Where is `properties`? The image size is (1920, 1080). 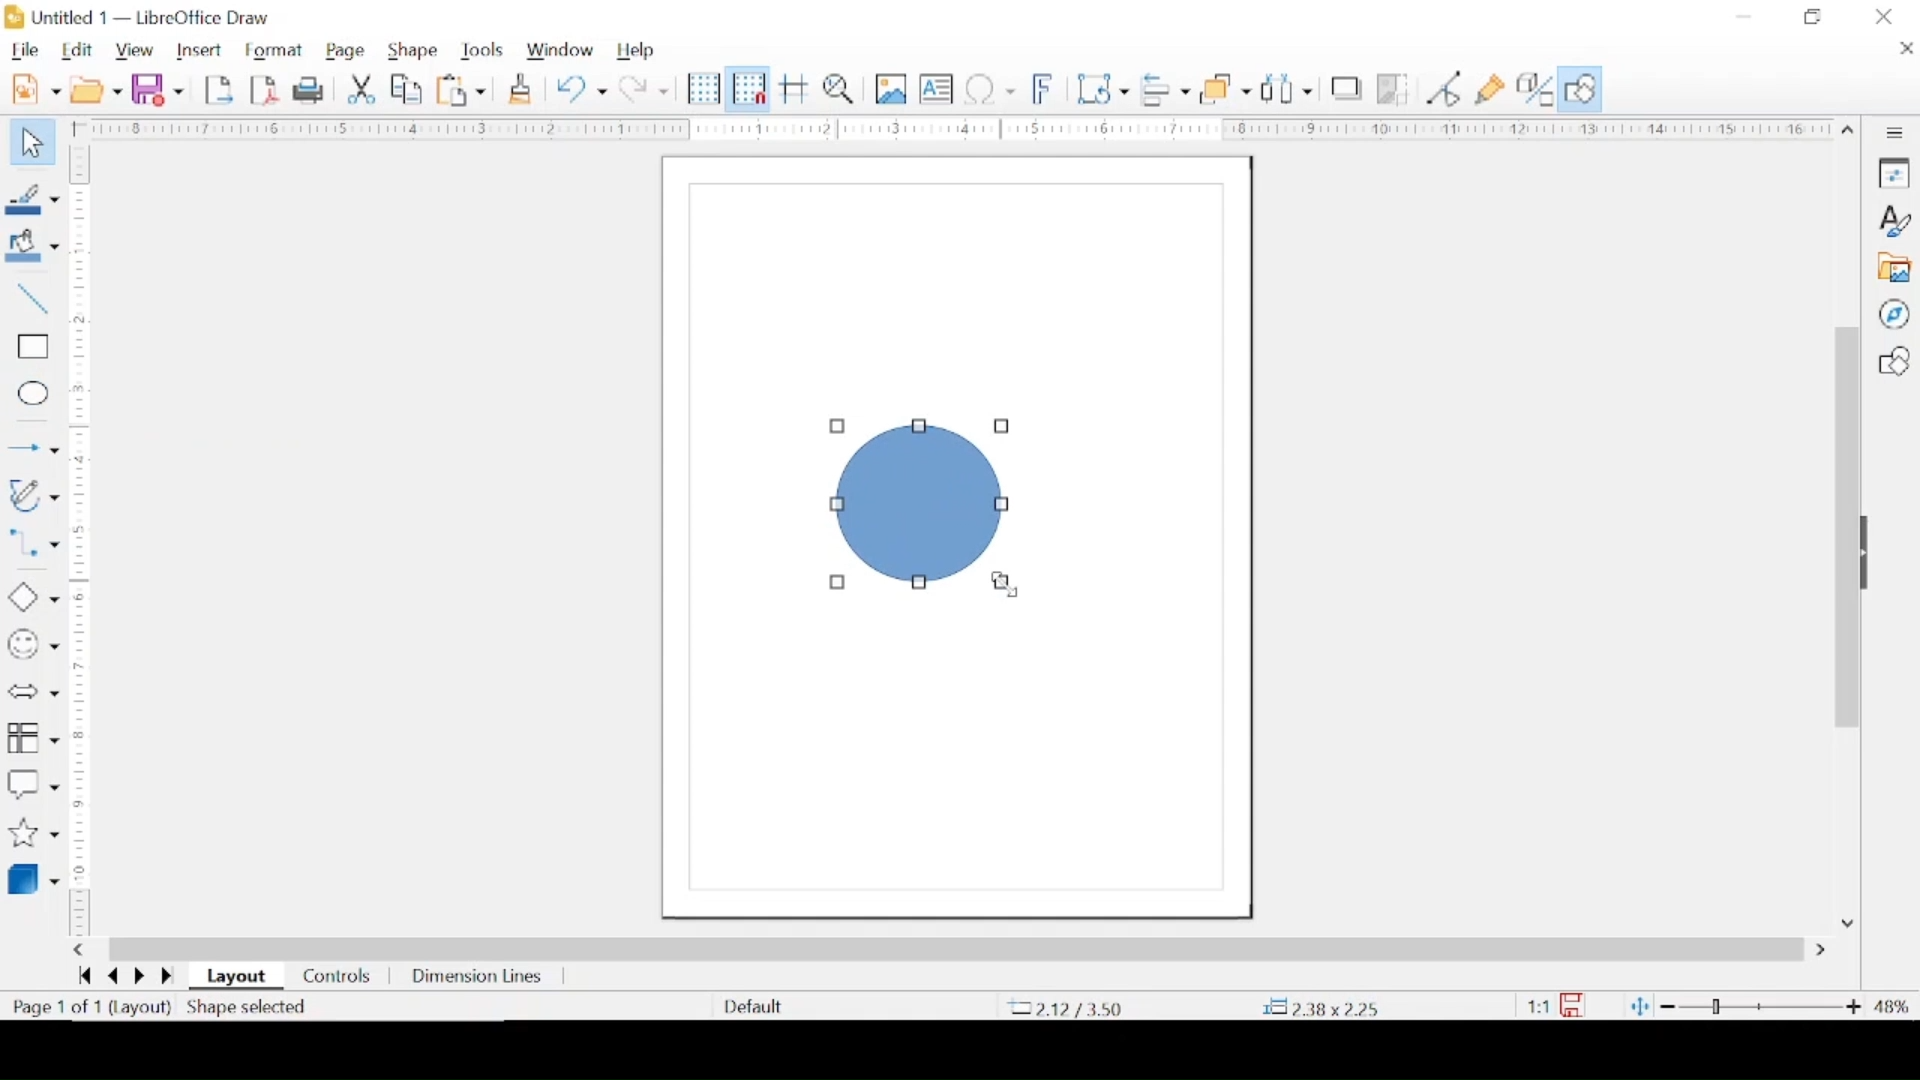
properties is located at coordinates (1896, 174).